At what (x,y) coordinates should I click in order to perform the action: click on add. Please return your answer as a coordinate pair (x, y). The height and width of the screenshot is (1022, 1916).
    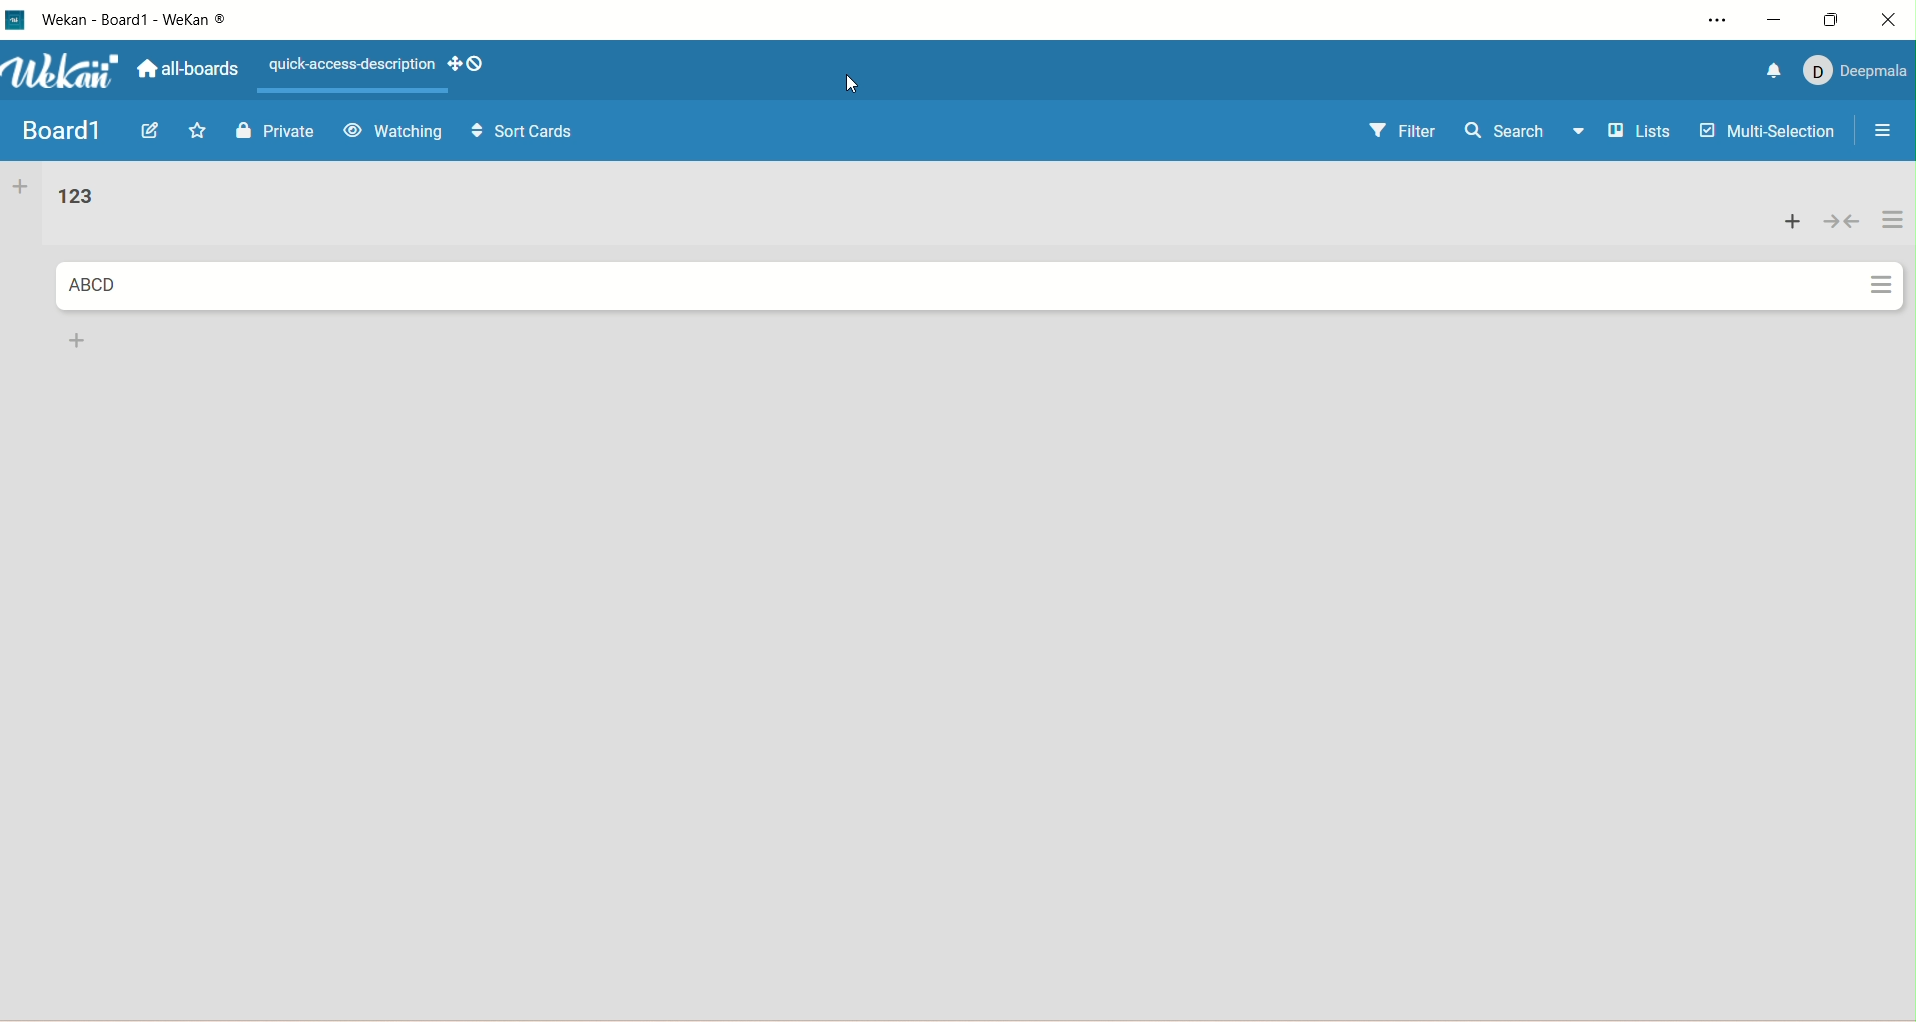
    Looking at the image, I should click on (1793, 220).